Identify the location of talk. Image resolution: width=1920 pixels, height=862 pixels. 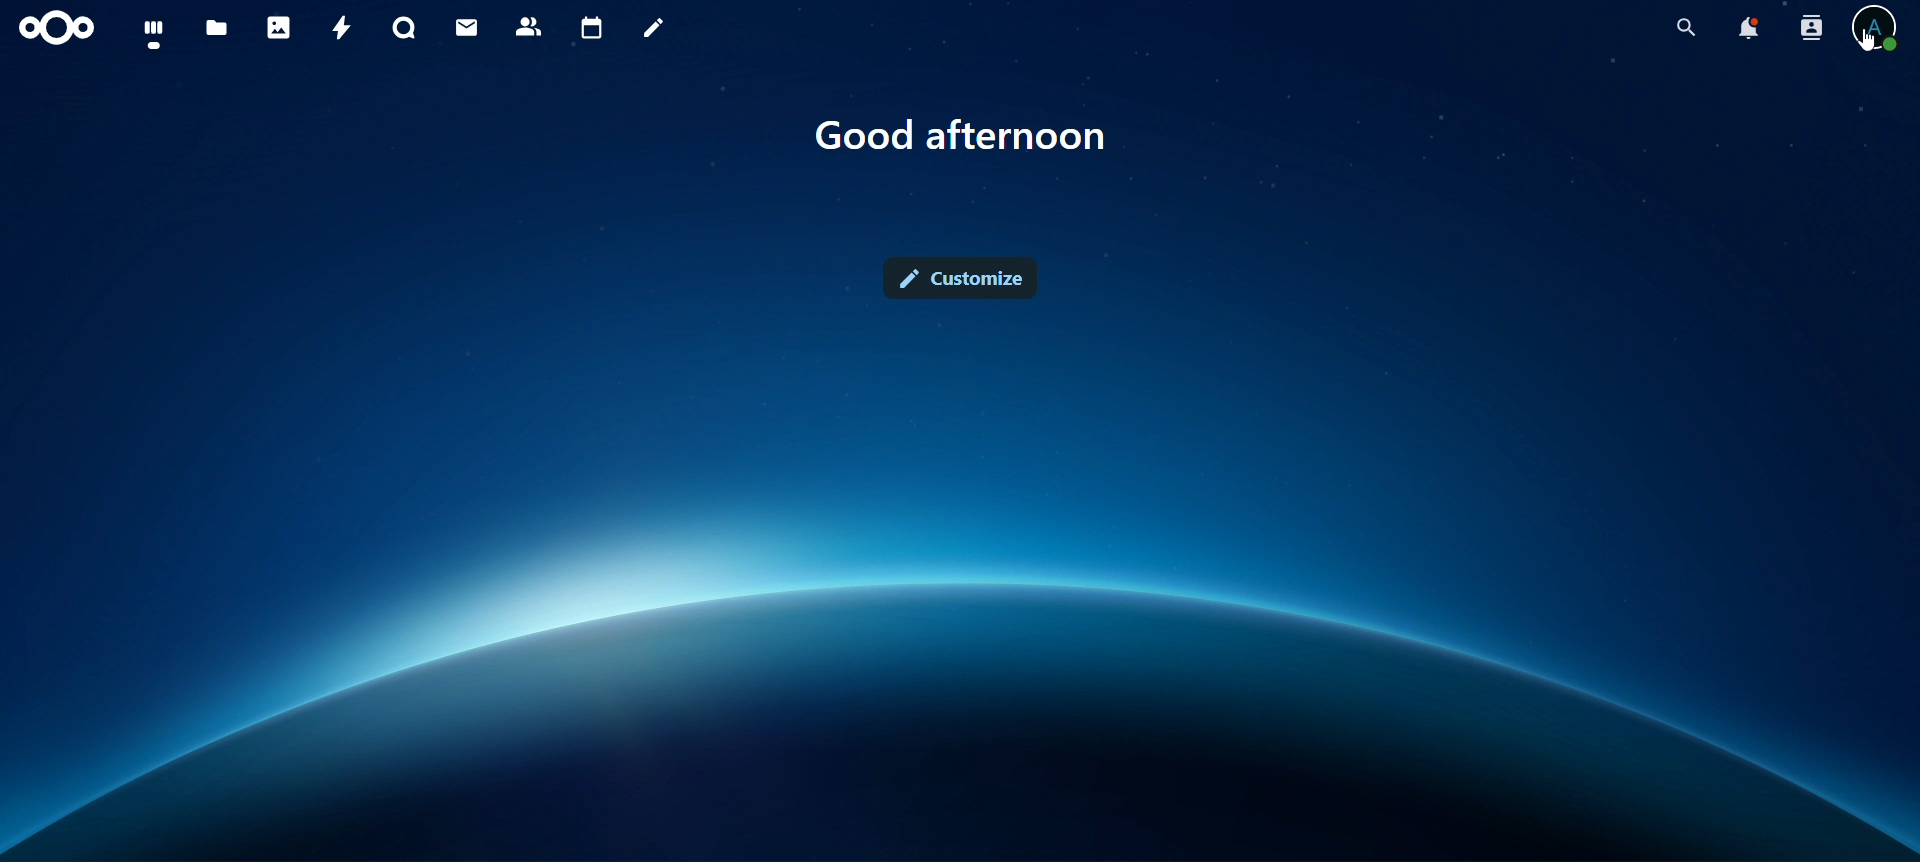
(406, 28).